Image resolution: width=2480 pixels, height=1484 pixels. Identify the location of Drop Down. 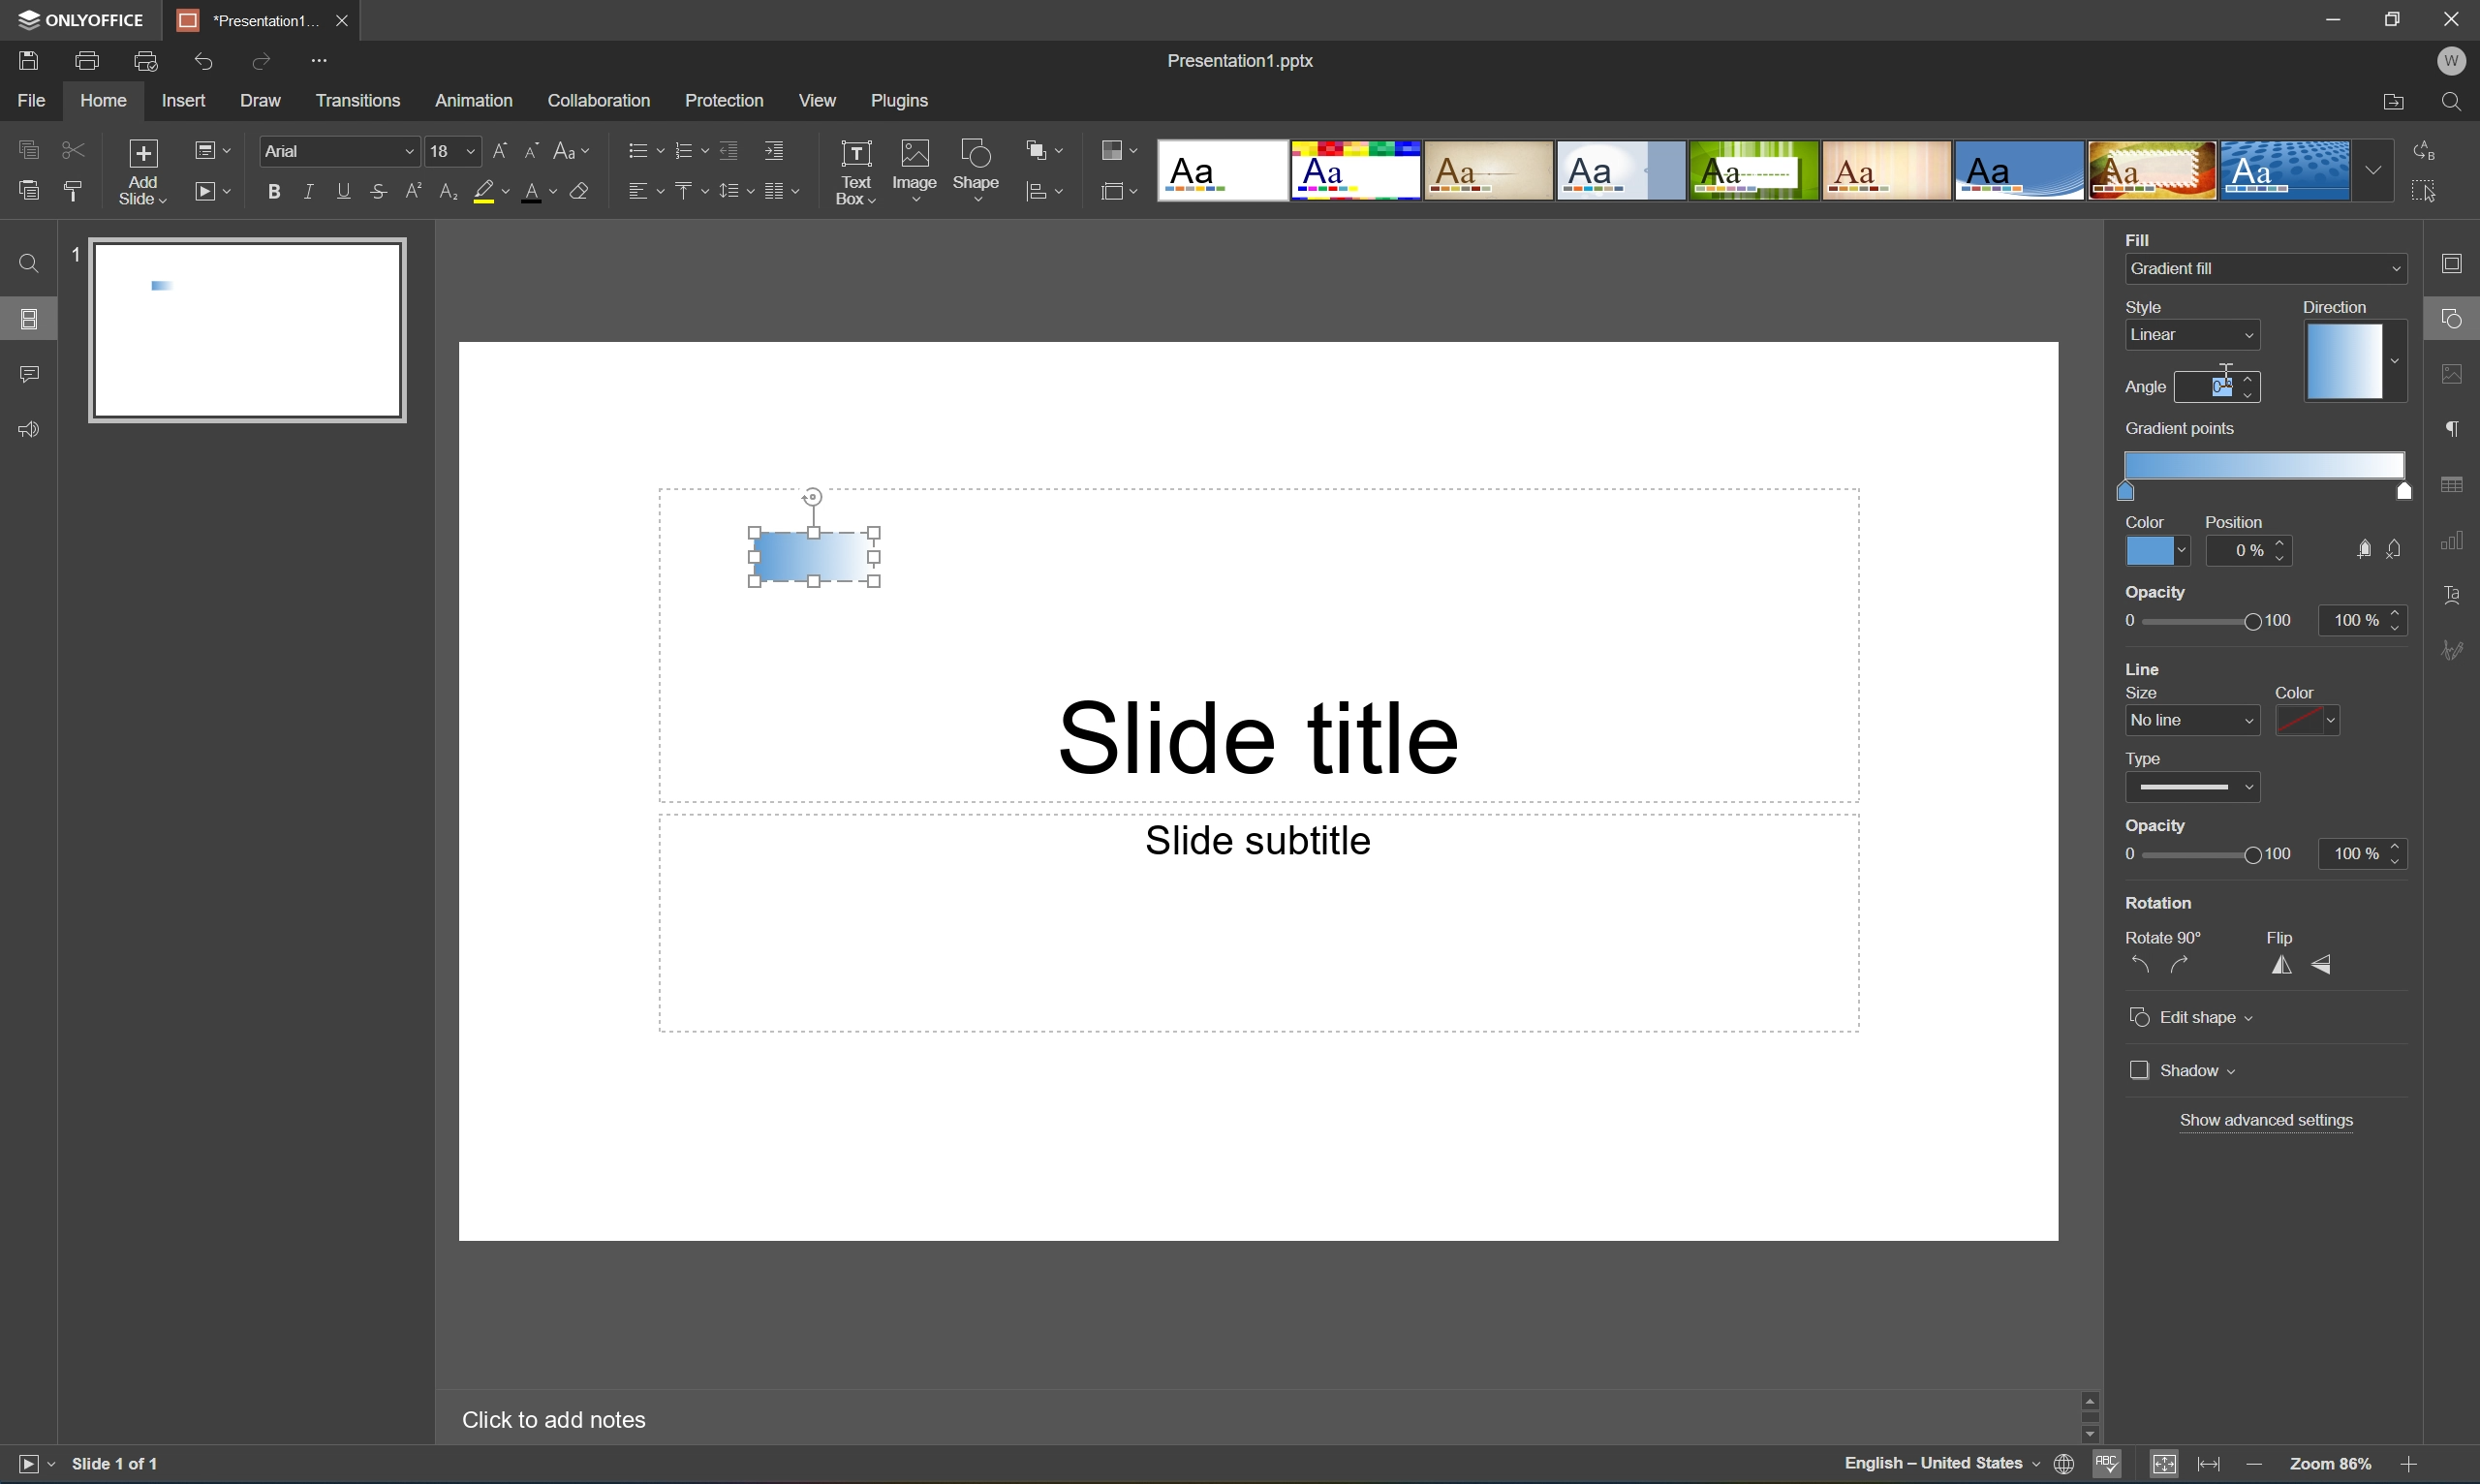
(2375, 170).